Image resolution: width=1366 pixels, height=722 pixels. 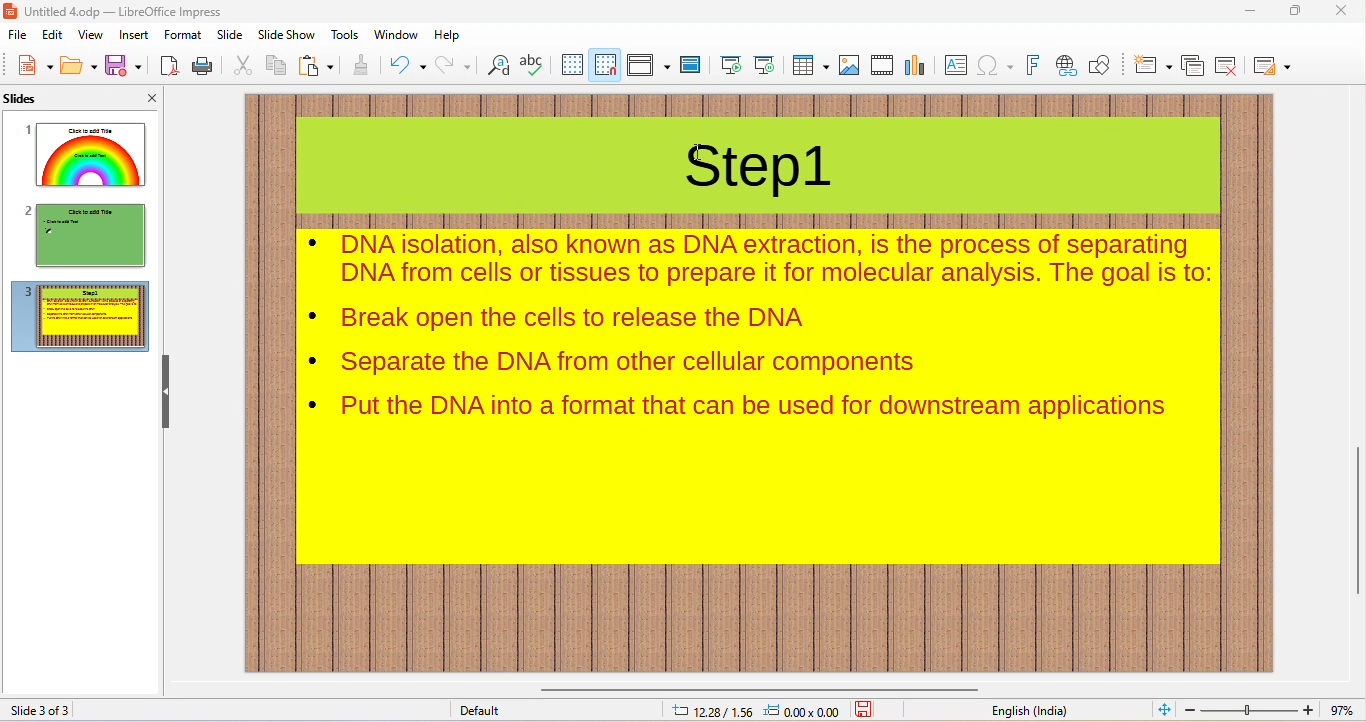 I want to click on new slide, so click(x=1153, y=65).